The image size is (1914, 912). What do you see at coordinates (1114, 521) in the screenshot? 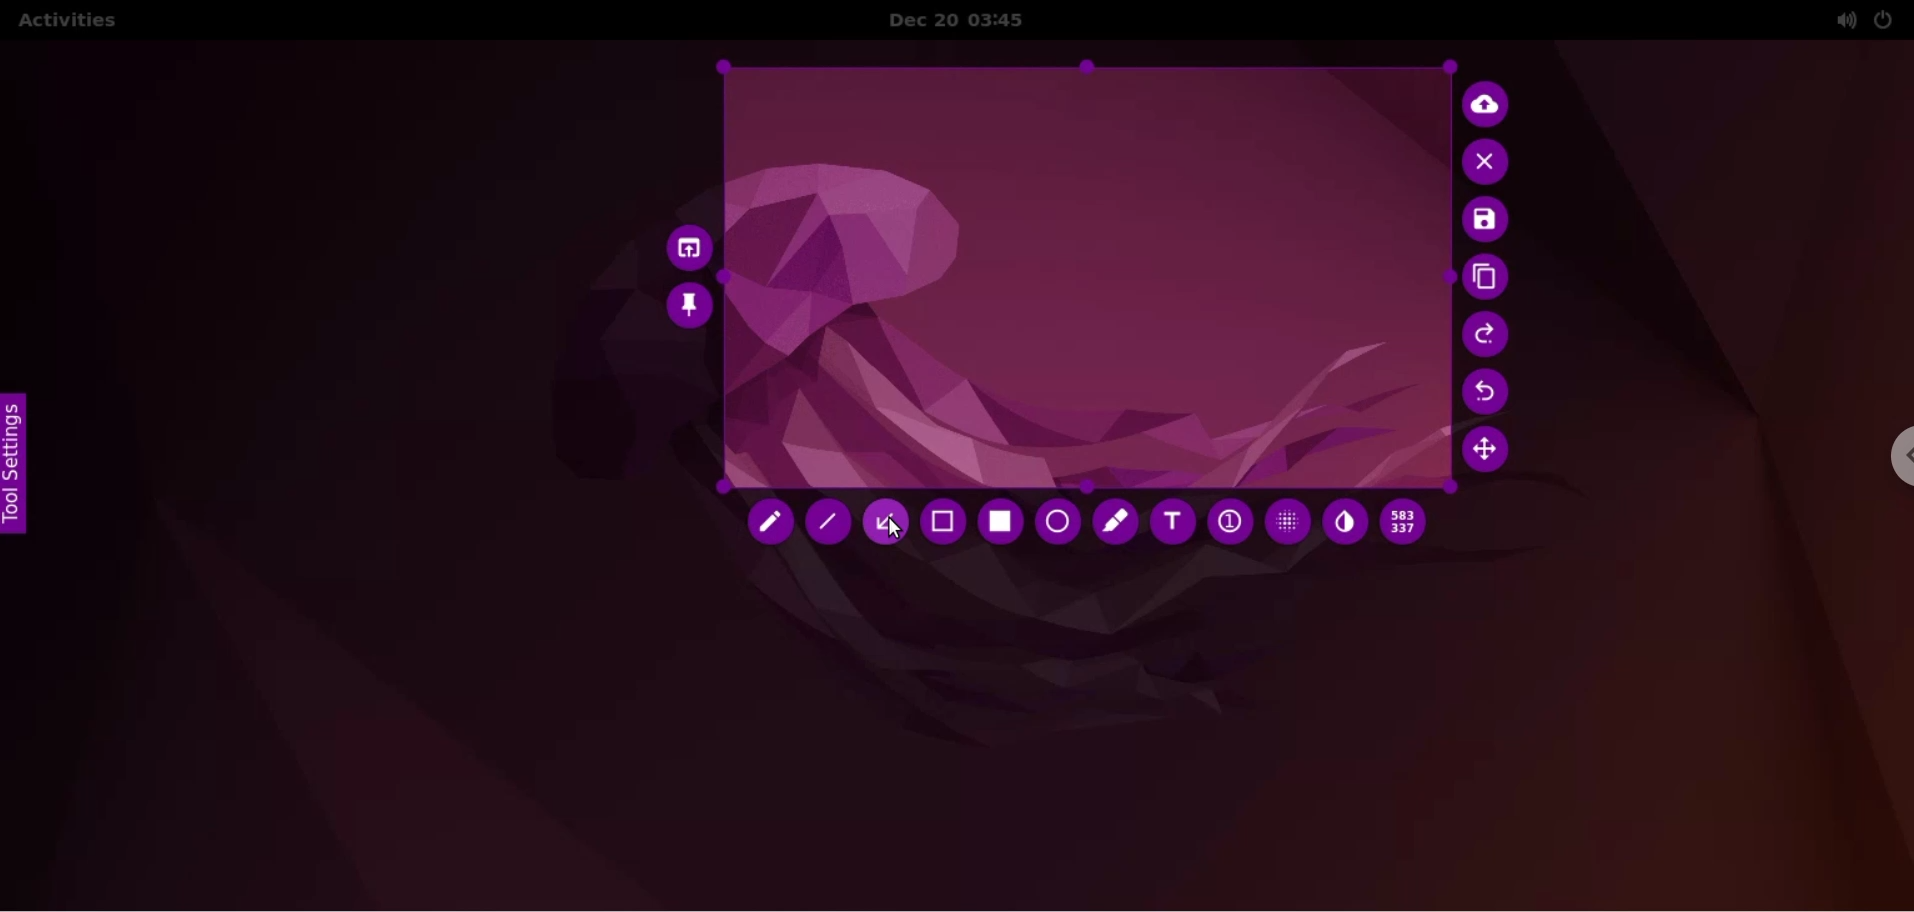
I see `marker` at bounding box center [1114, 521].